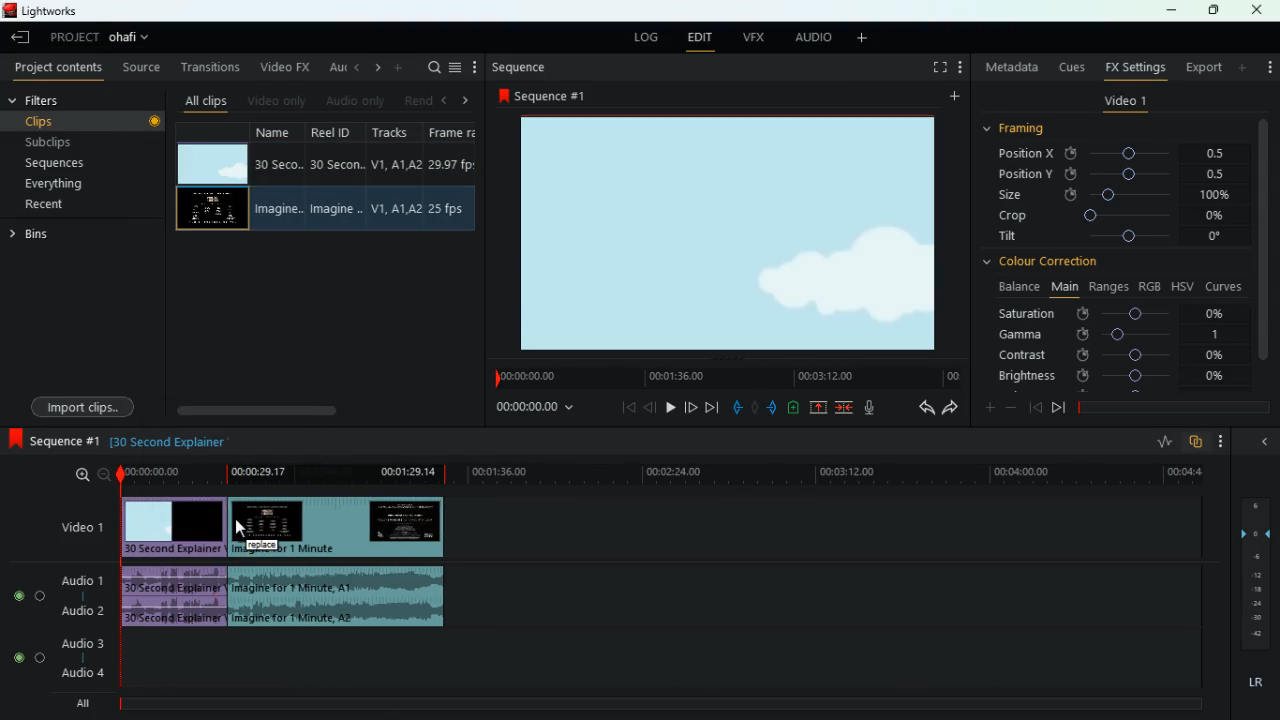 The image size is (1280, 720). What do you see at coordinates (206, 100) in the screenshot?
I see `all clips` at bounding box center [206, 100].